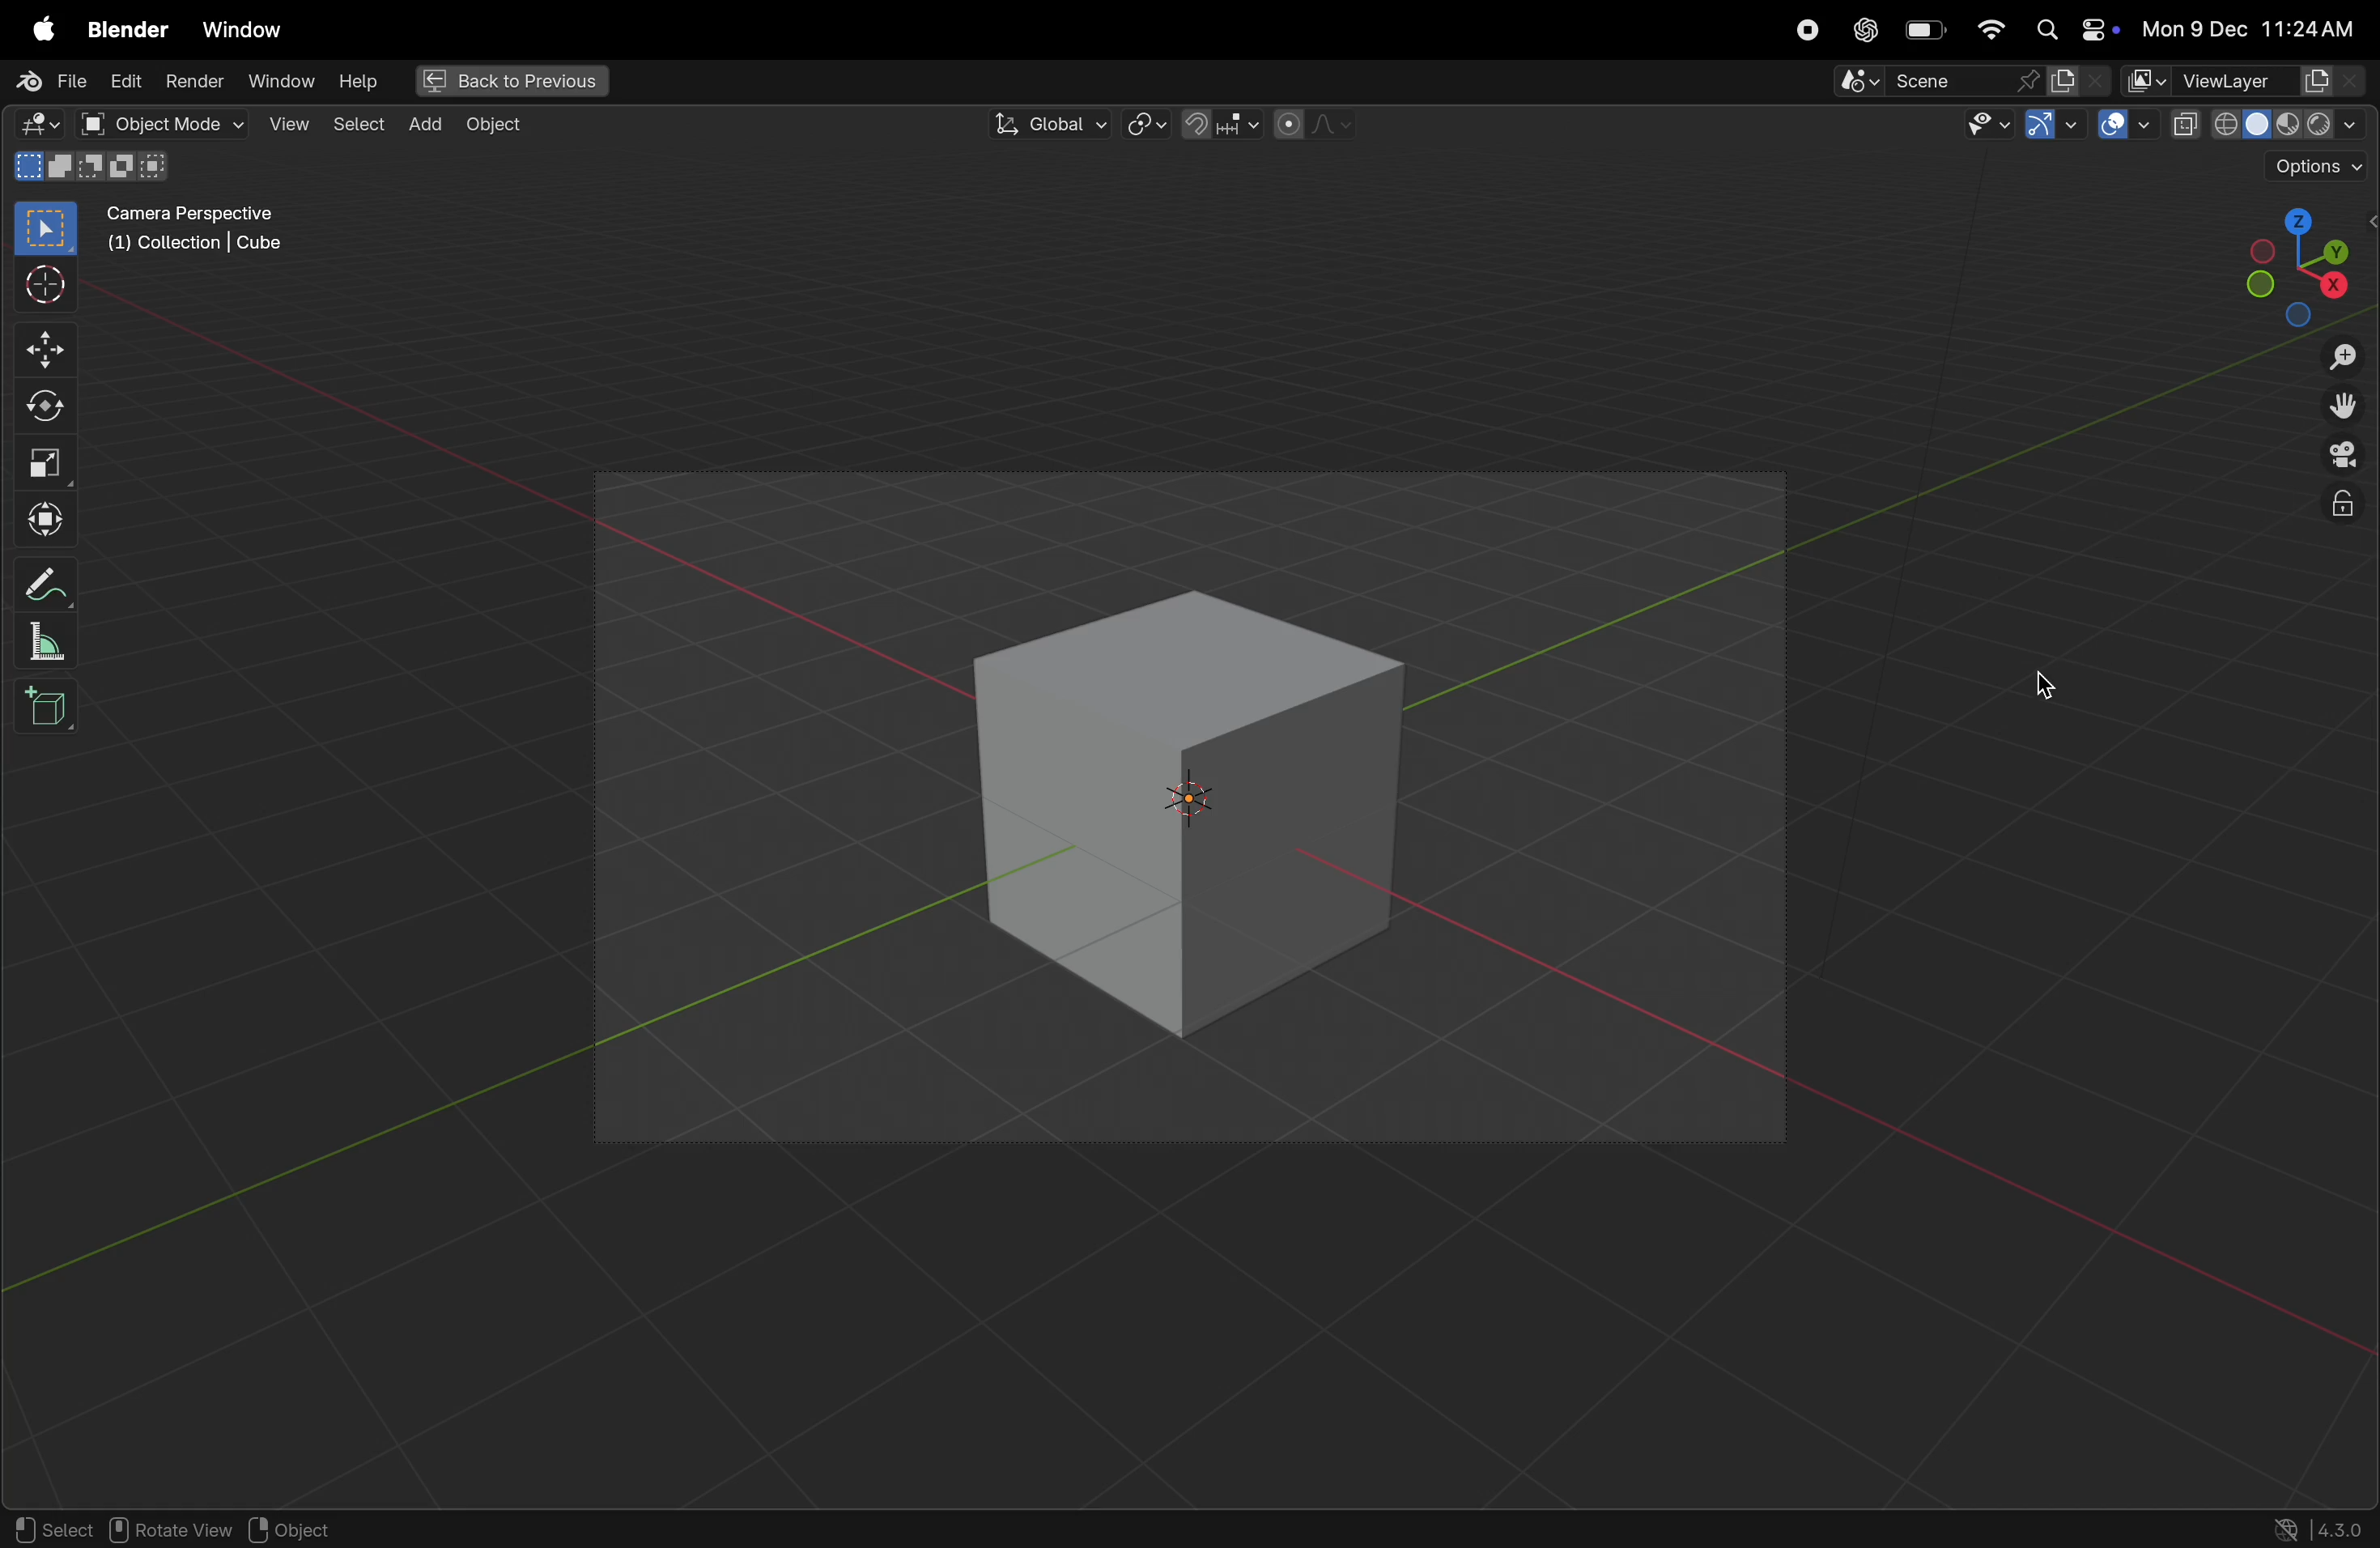 Image resolution: width=2380 pixels, height=1548 pixels. I want to click on version, so click(2316, 1526).